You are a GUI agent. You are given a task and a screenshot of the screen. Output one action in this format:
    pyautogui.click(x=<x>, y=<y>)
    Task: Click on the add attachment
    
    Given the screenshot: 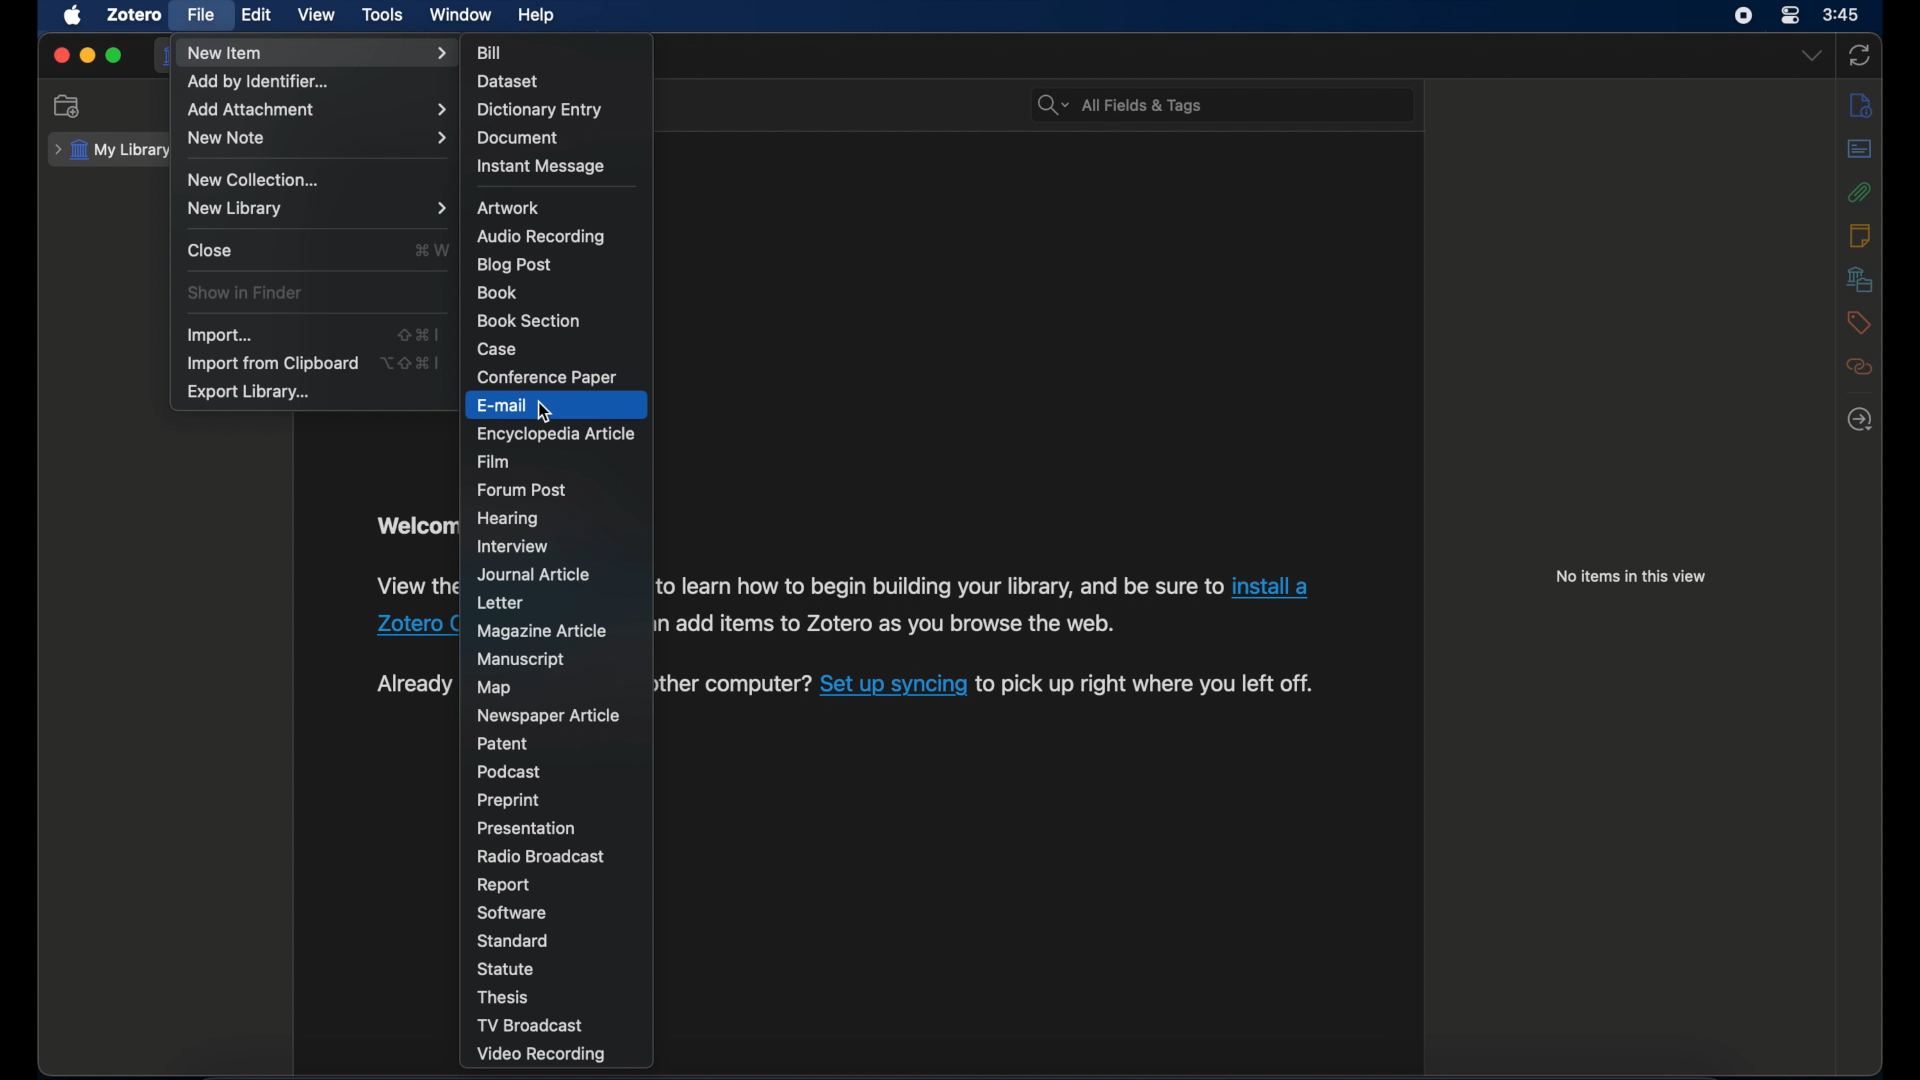 What is the action you would take?
    pyautogui.click(x=317, y=110)
    